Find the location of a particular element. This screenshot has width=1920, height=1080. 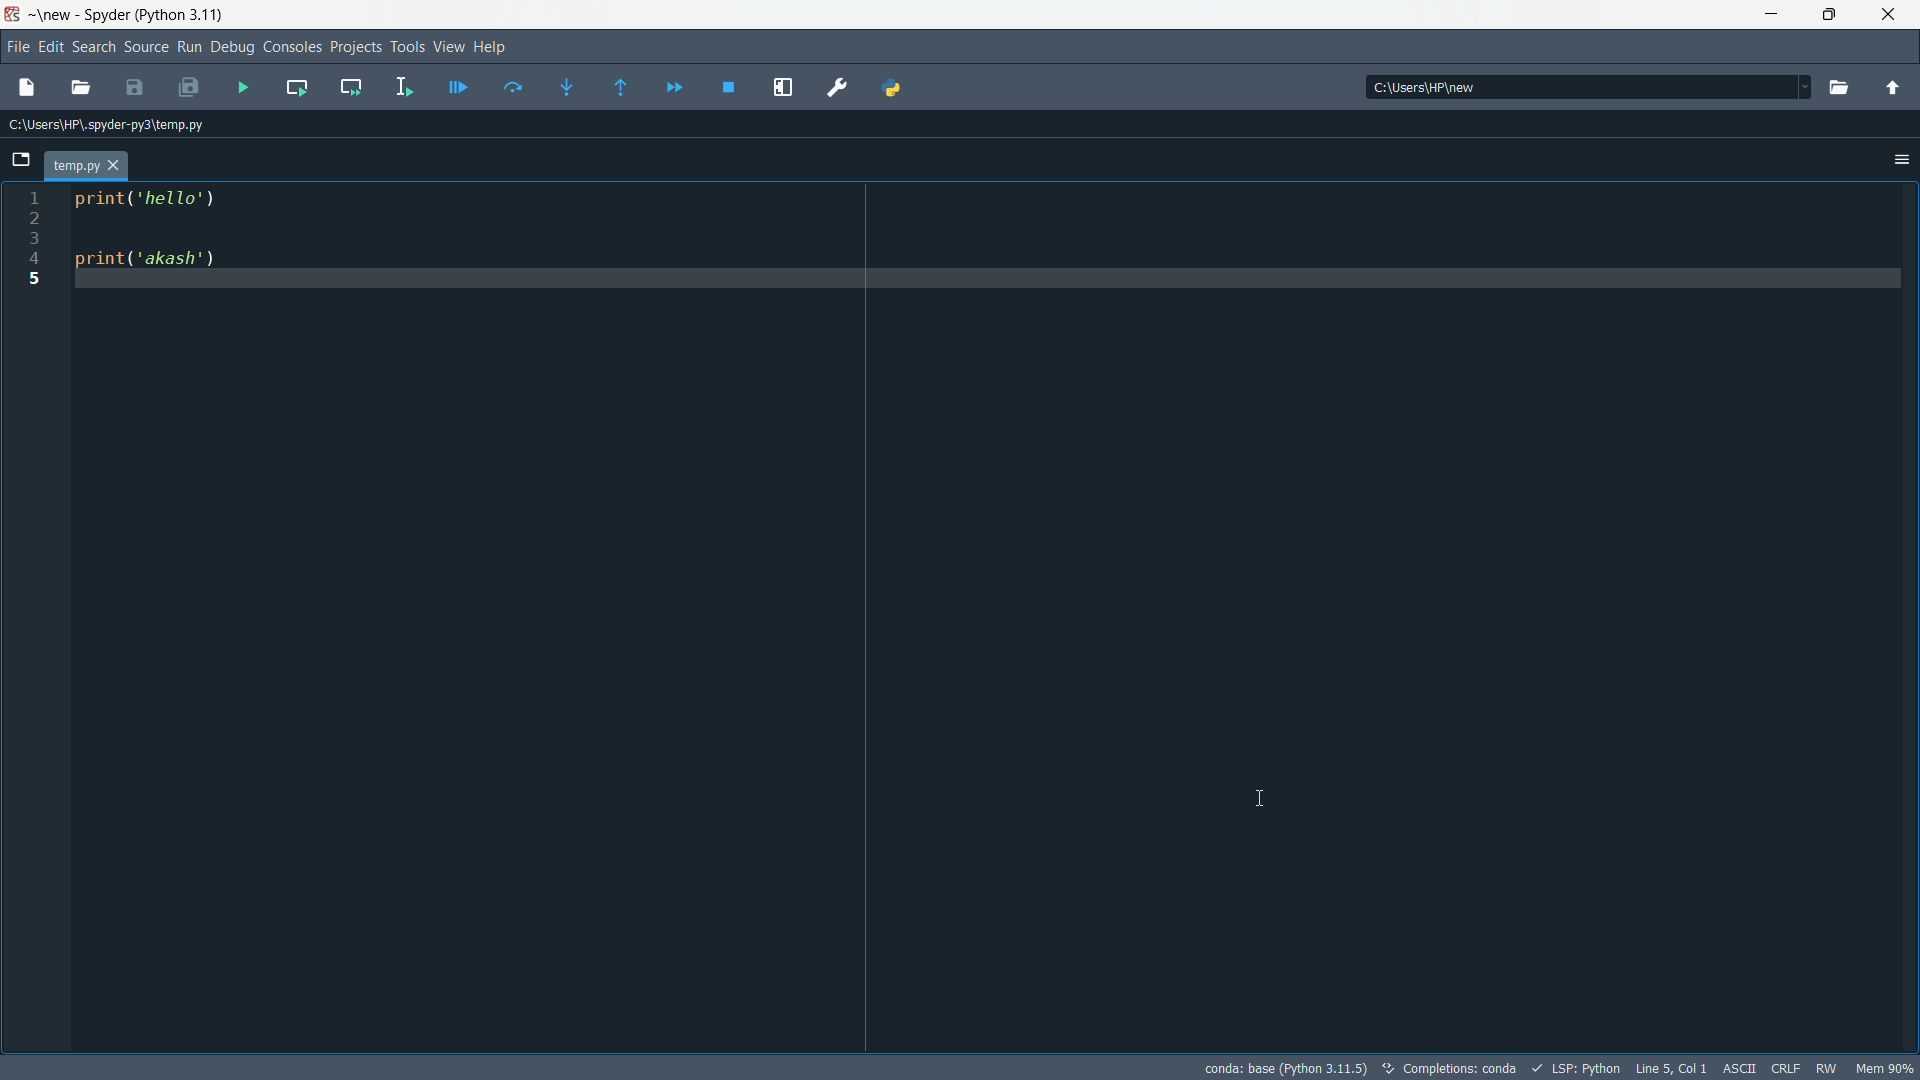

run menu is located at coordinates (189, 48).